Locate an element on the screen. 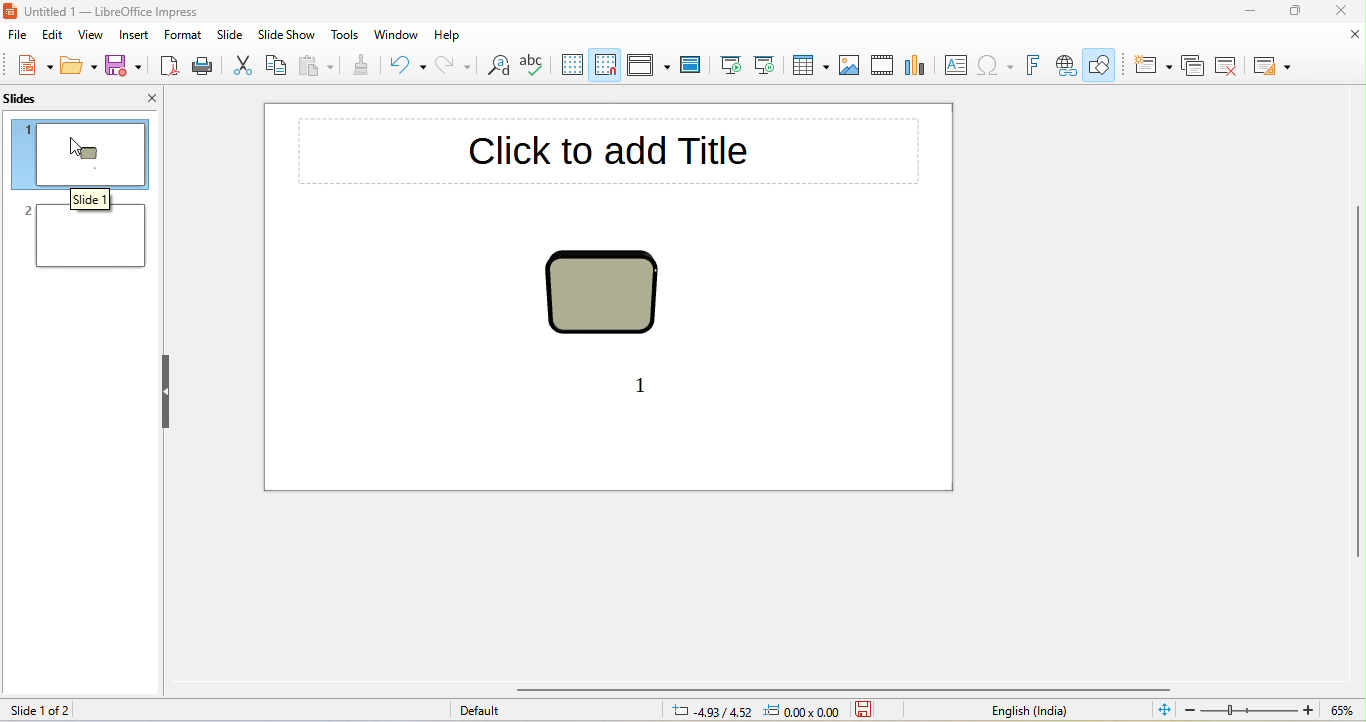 The height and width of the screenshot is (722, 1366). tools is located at coordinates (346, 35).